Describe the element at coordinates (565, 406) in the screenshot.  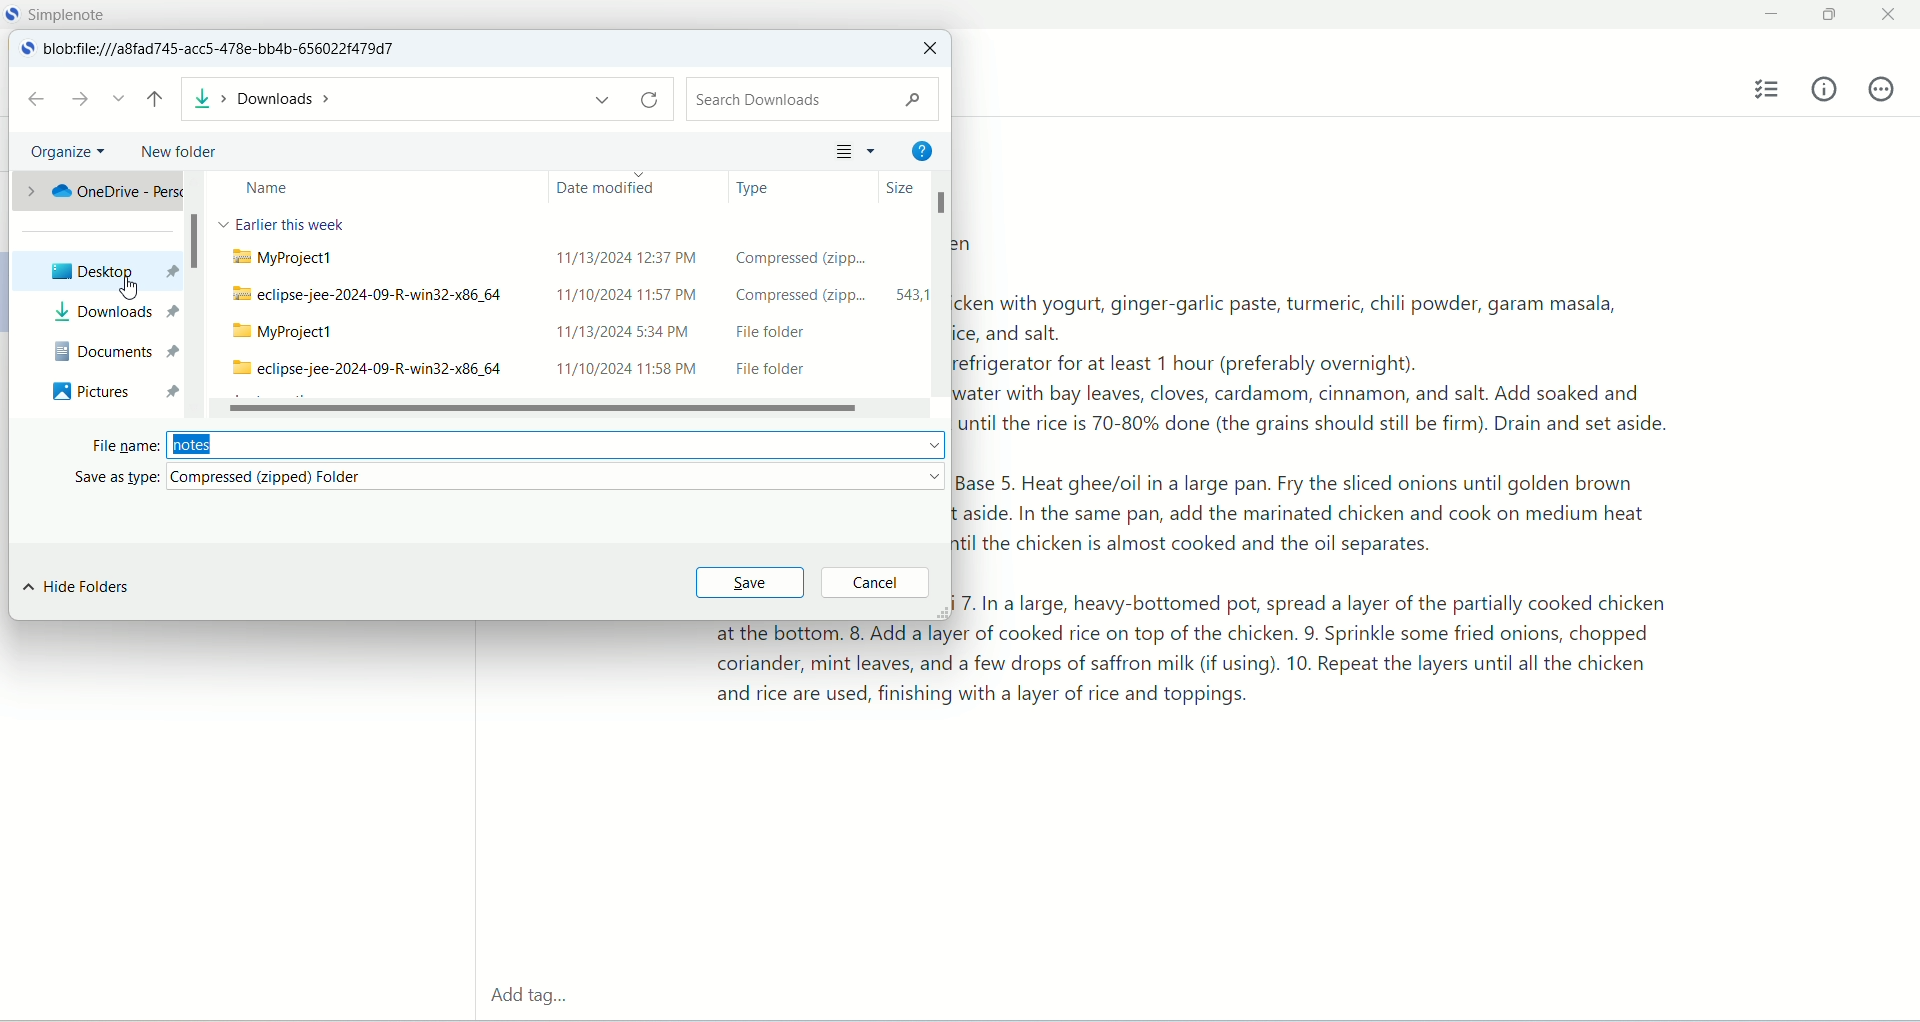
I see `horizontal scroll bar` at that location.